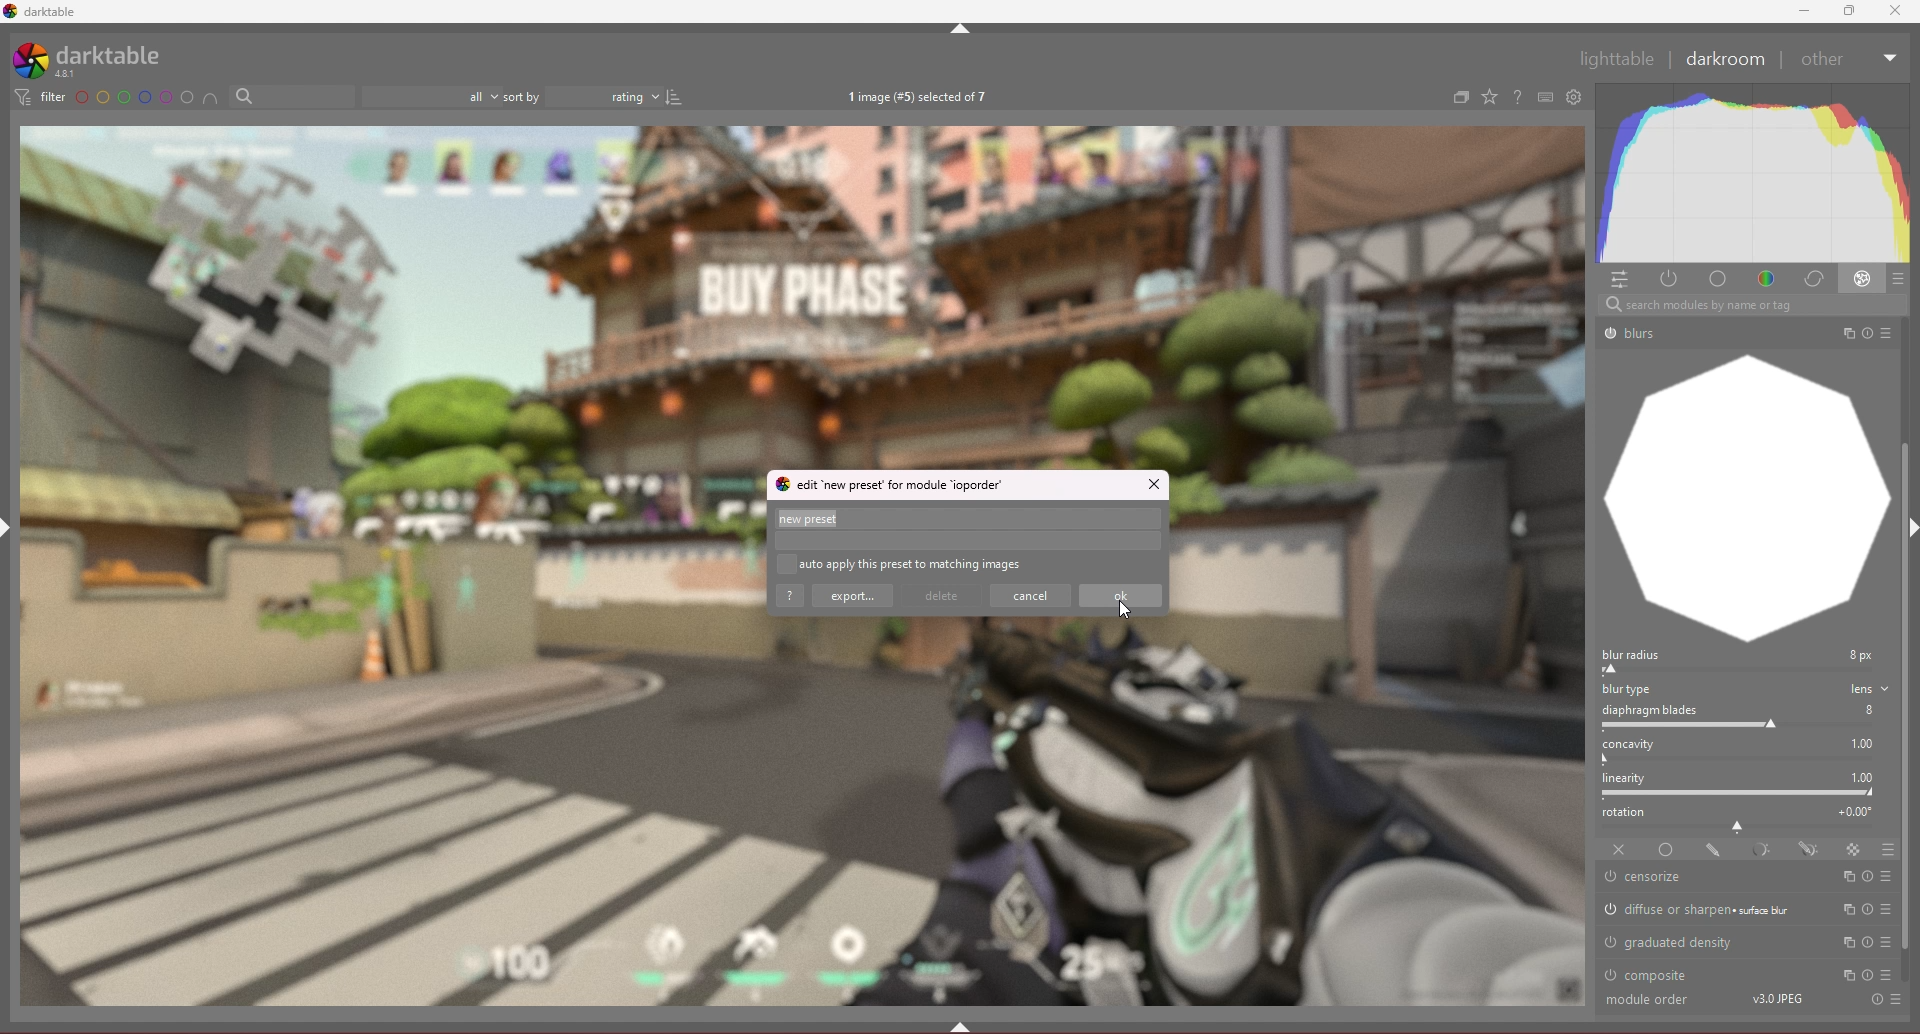 The height and width of the screenshot is (1034, 1920). Describe the element at coordinates (1813, 279) in the screenshot. I see `correct` at that location.